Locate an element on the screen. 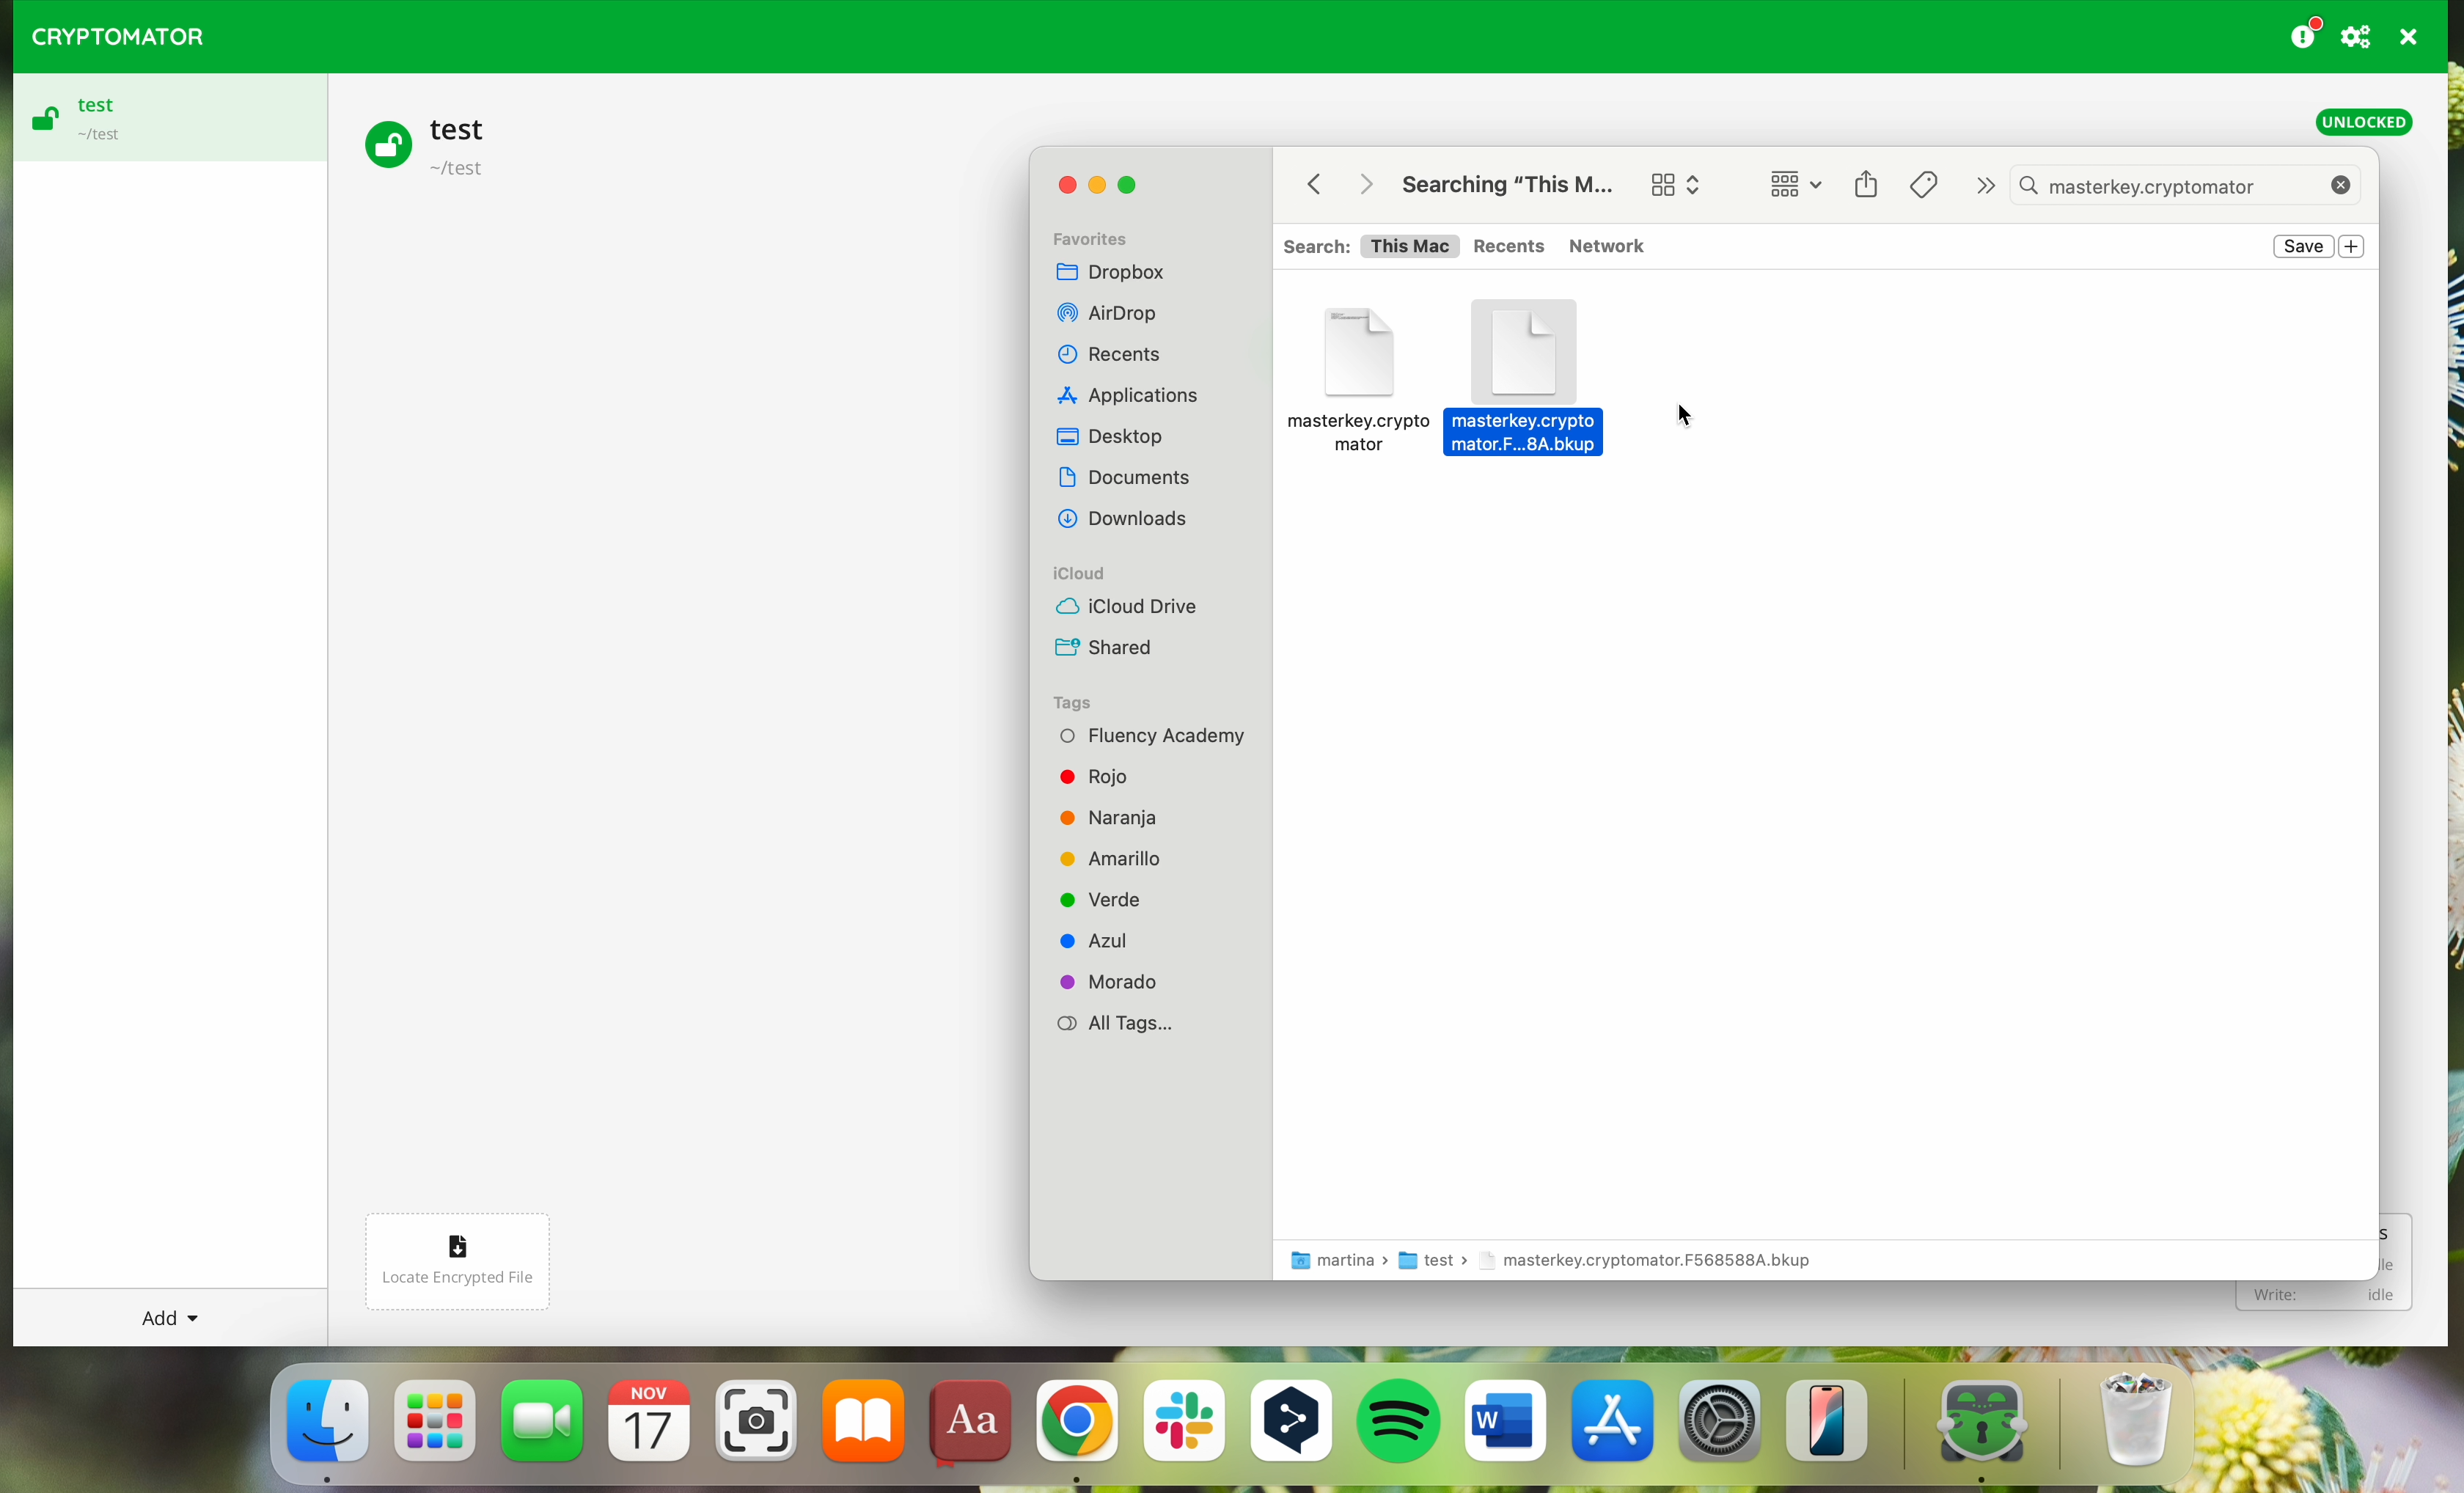  masterkey.cryptomator backup folder selected is located at coordinates (1544, 374).